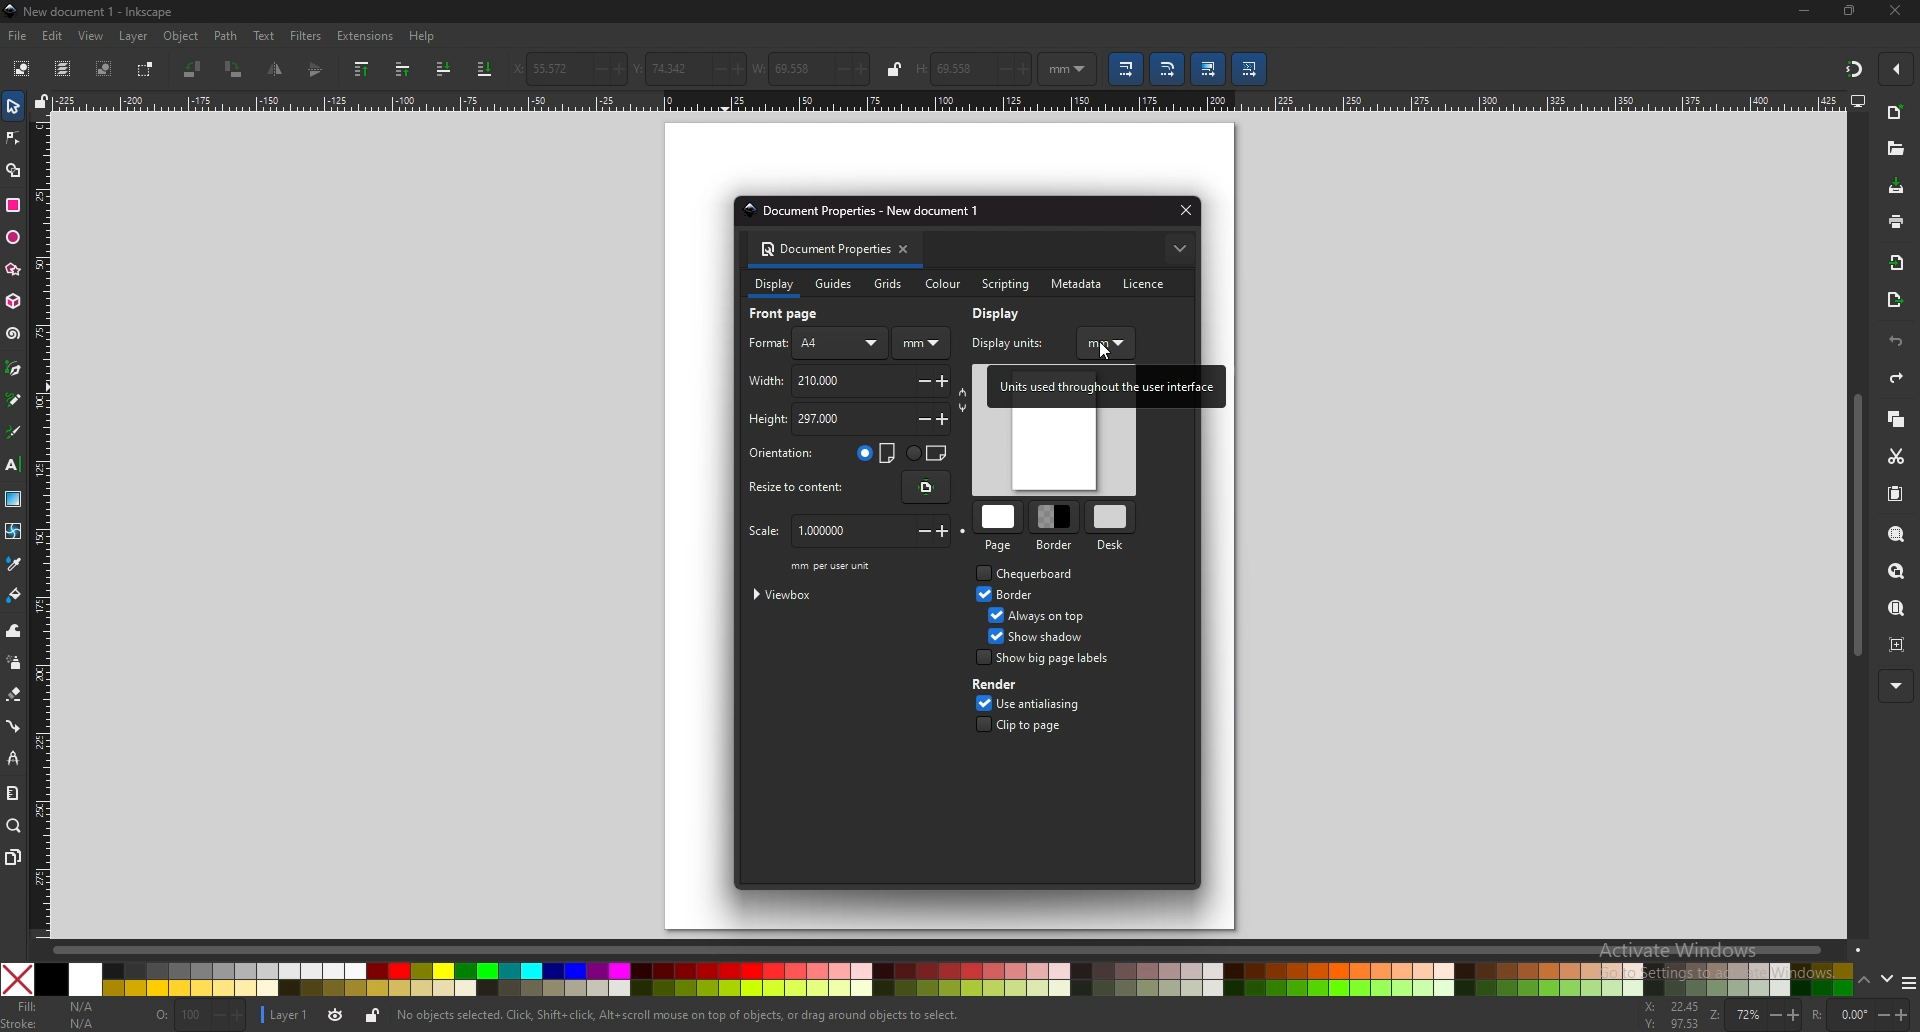  What do you see at coordinates (767, 343) in the screenshot?
I see `format` at bounding box center [767, 343].